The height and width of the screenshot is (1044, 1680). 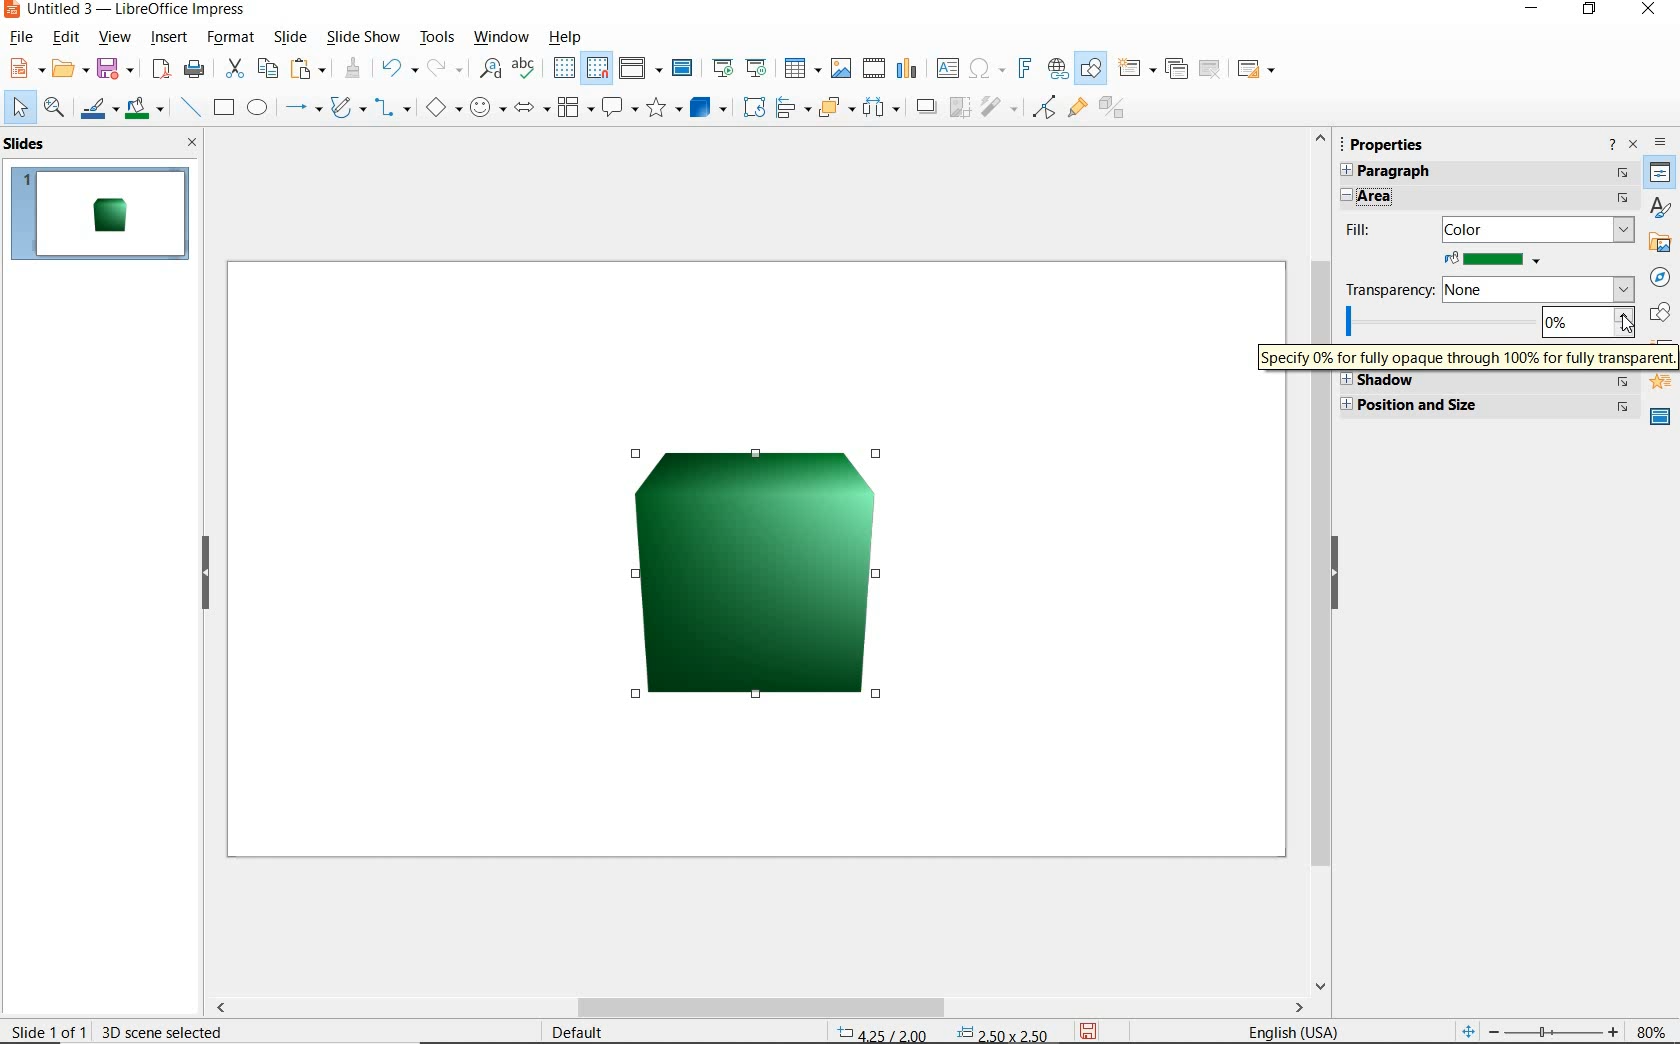 I want to click on insert special characters, so click(x=988, y=69).